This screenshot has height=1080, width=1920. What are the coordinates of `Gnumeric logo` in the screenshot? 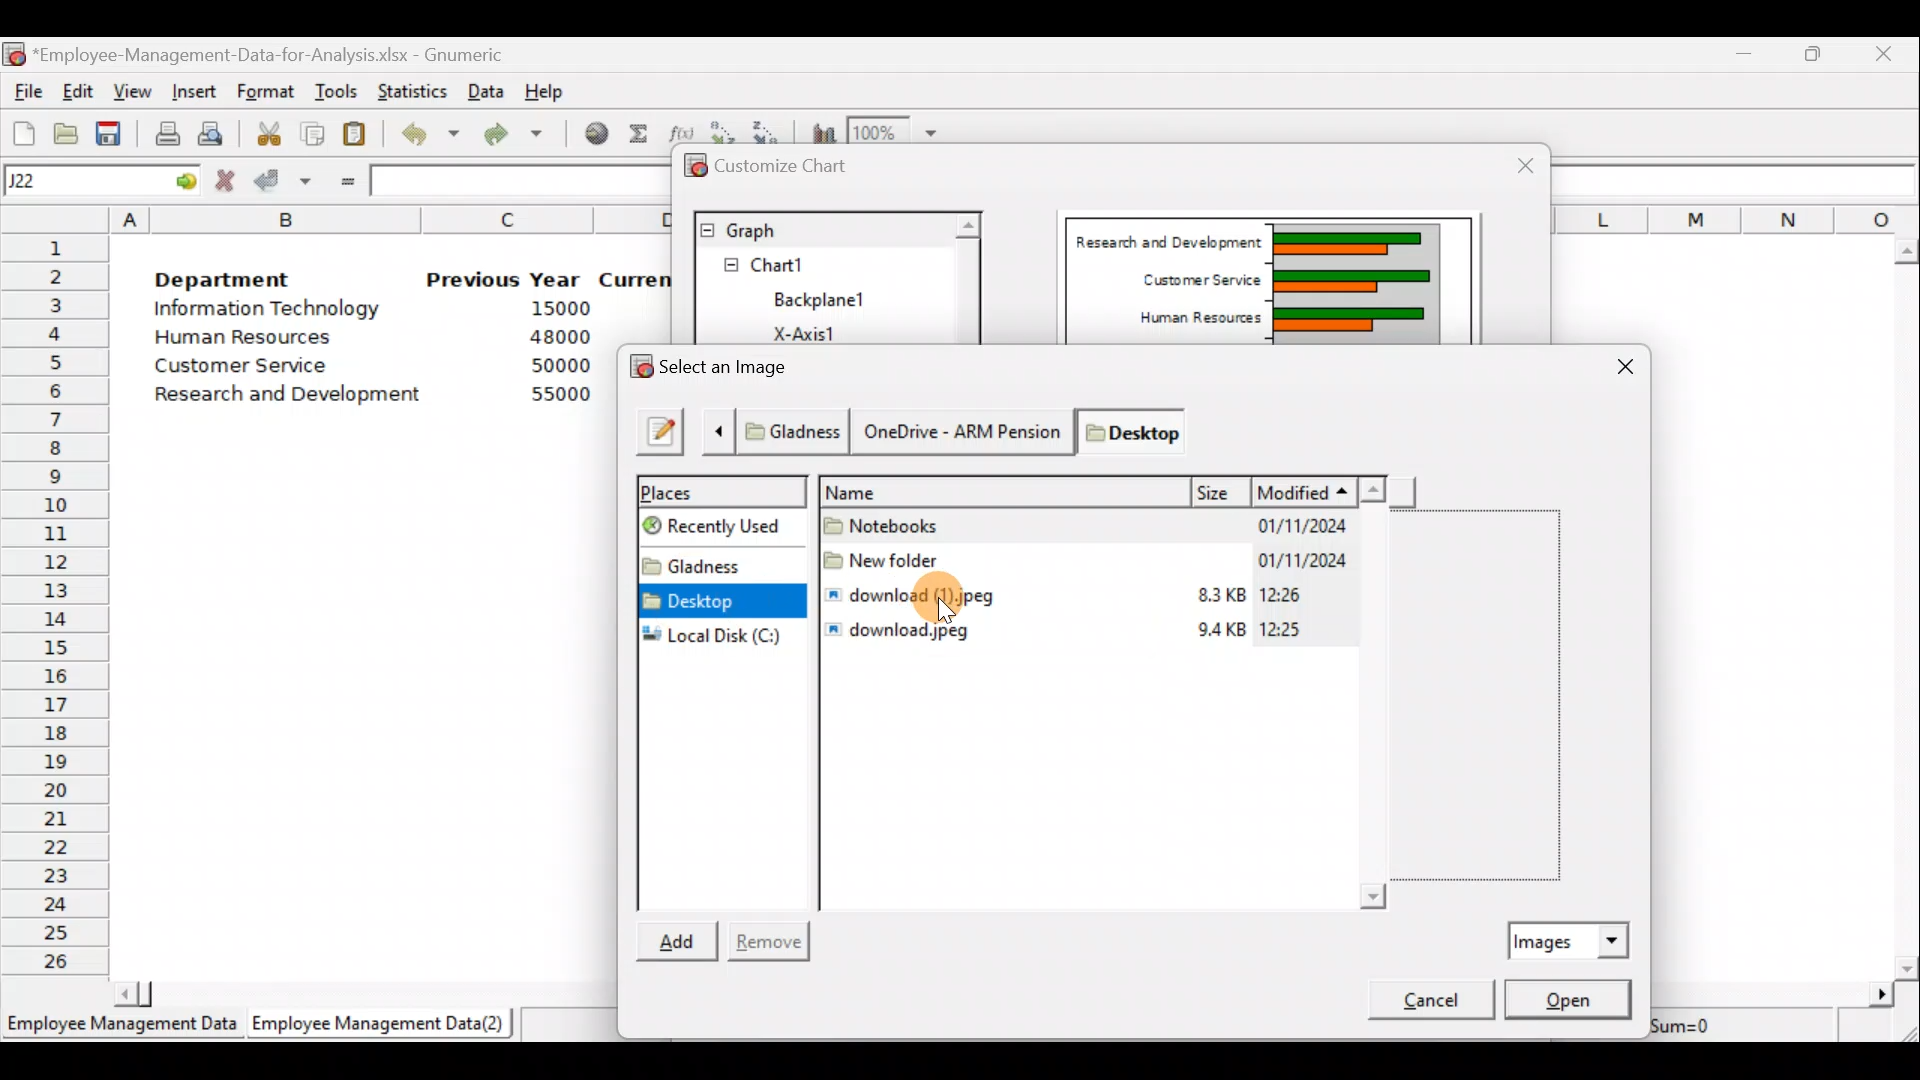 It's located at (16, 54).